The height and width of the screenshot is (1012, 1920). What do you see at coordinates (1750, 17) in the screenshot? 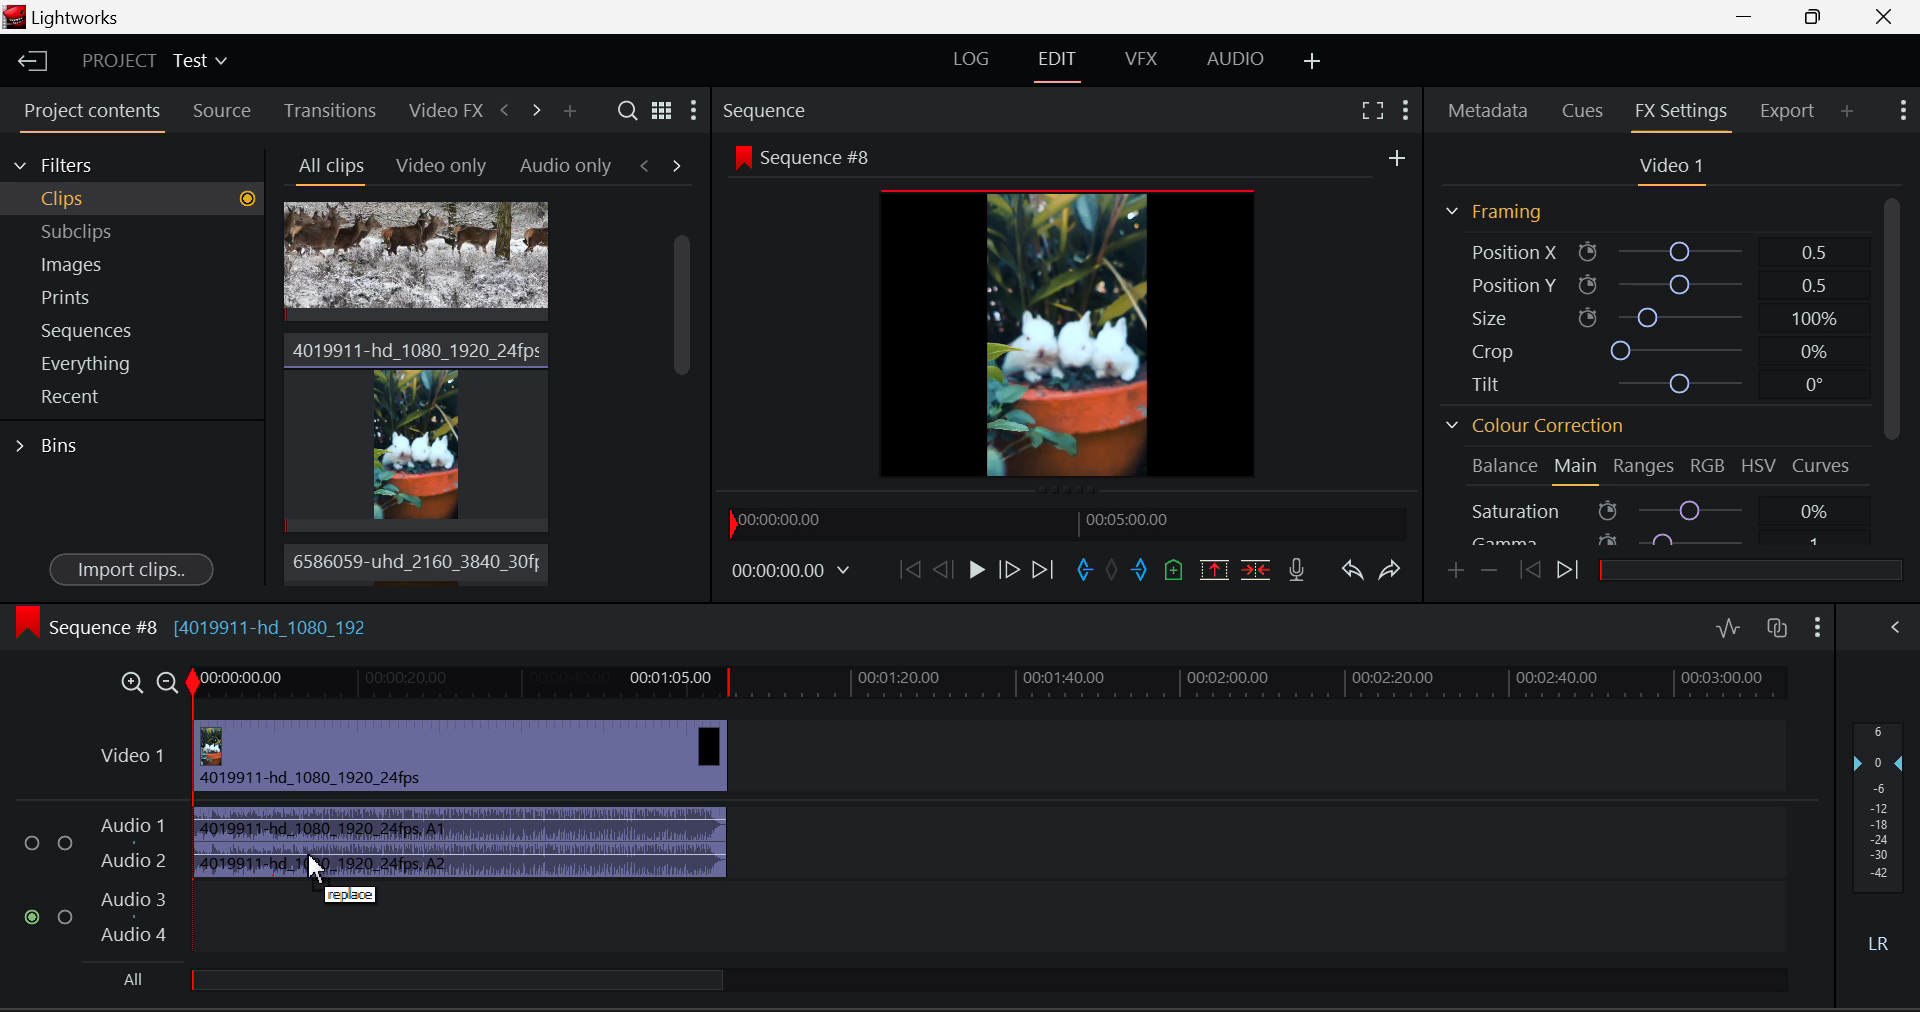
I see `Restore Down` at bounding box center [1750, 17].